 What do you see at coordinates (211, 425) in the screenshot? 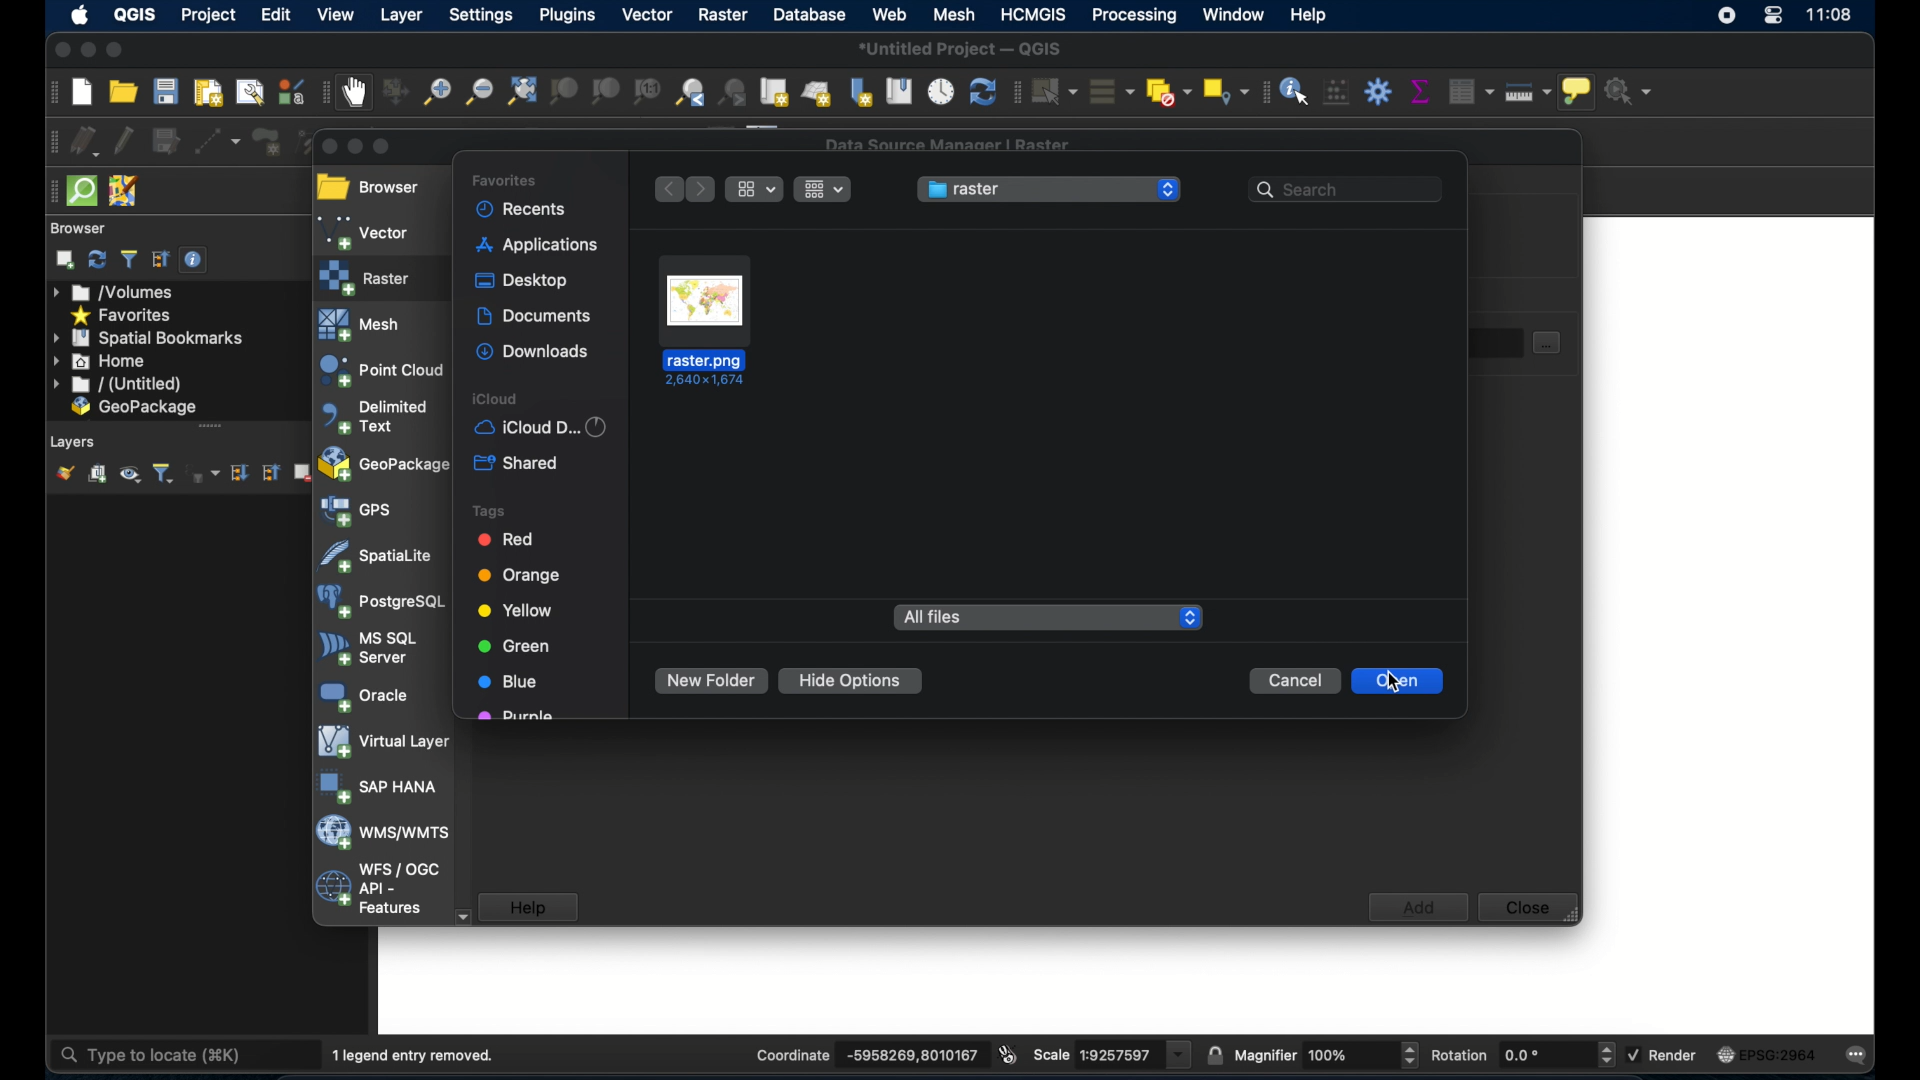
I see `drag handle` at bounding box center [211, 425].